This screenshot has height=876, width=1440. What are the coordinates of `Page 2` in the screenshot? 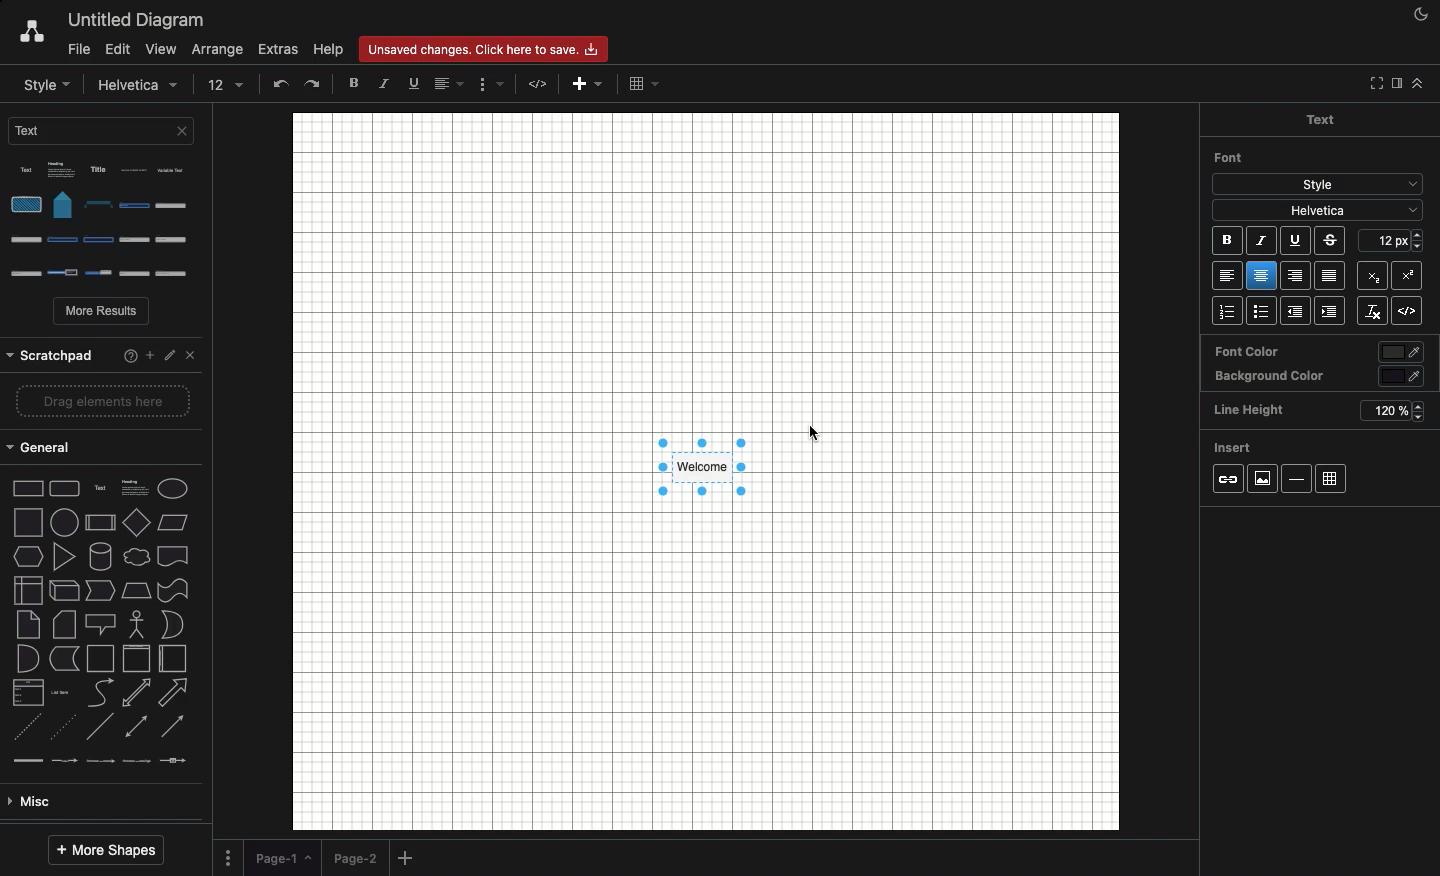 It's located at (354, 857).